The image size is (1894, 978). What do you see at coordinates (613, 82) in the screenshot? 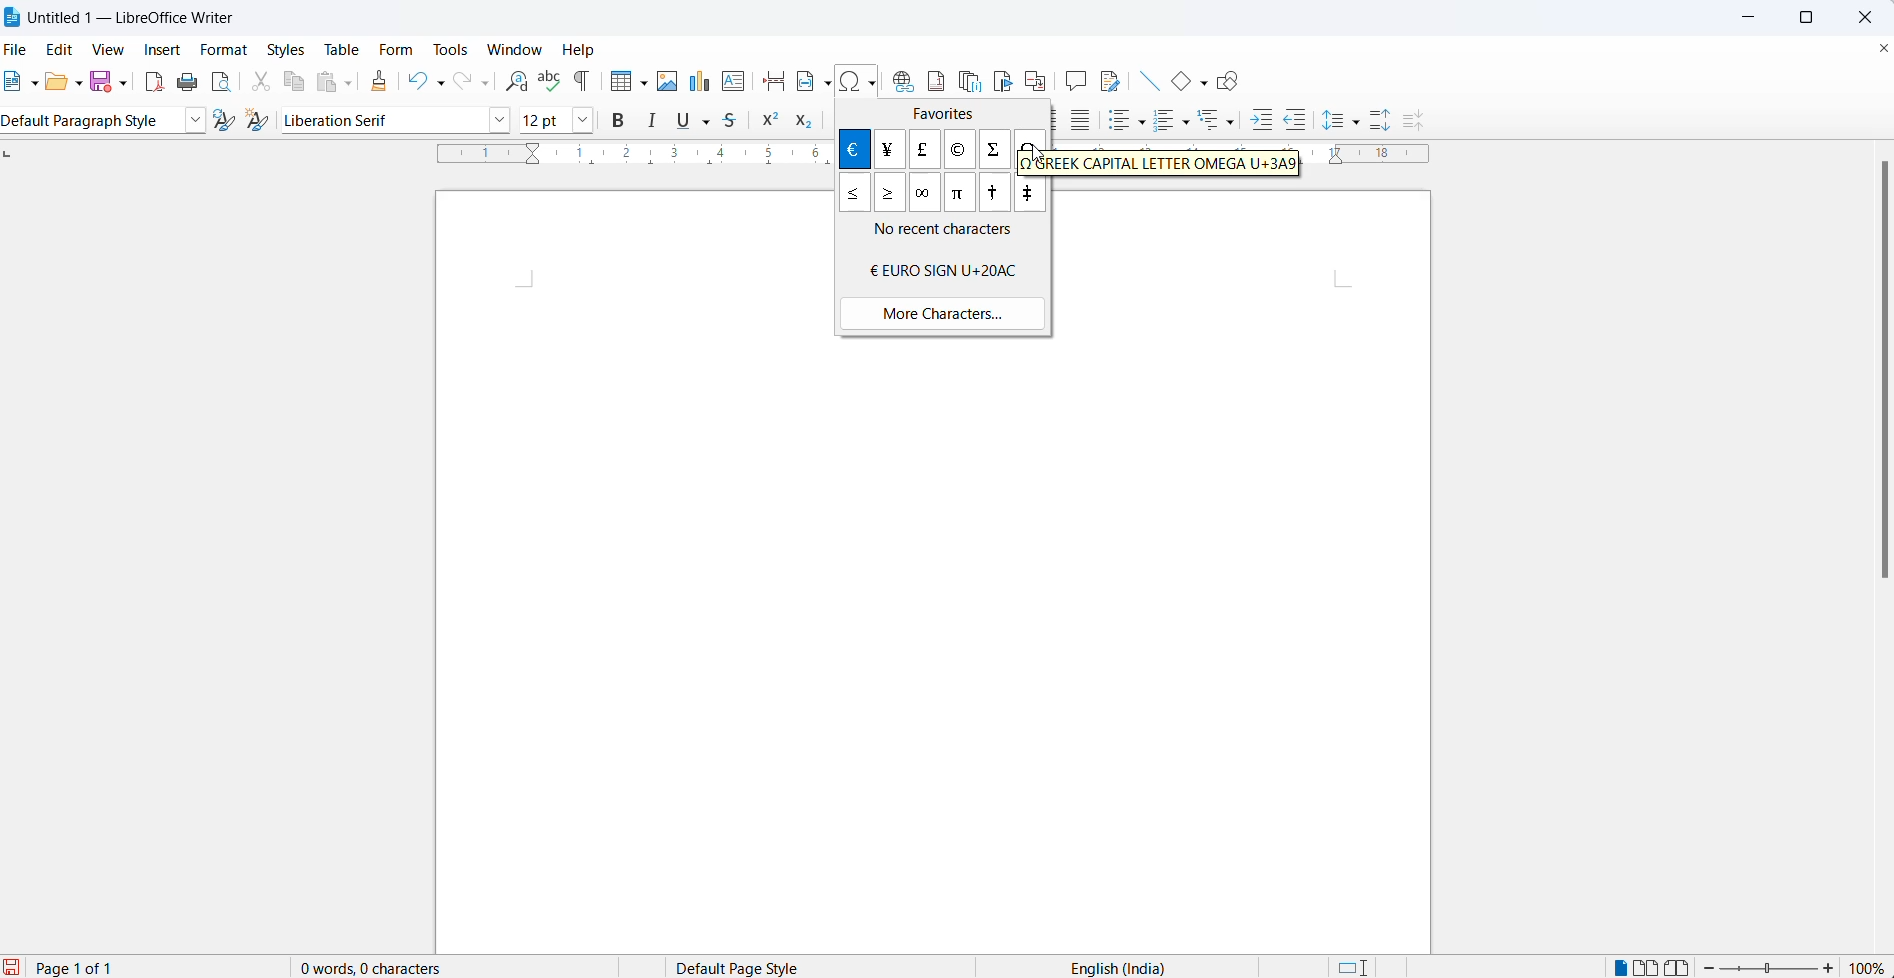
I see `insert table` at bounding box center [613, 82].